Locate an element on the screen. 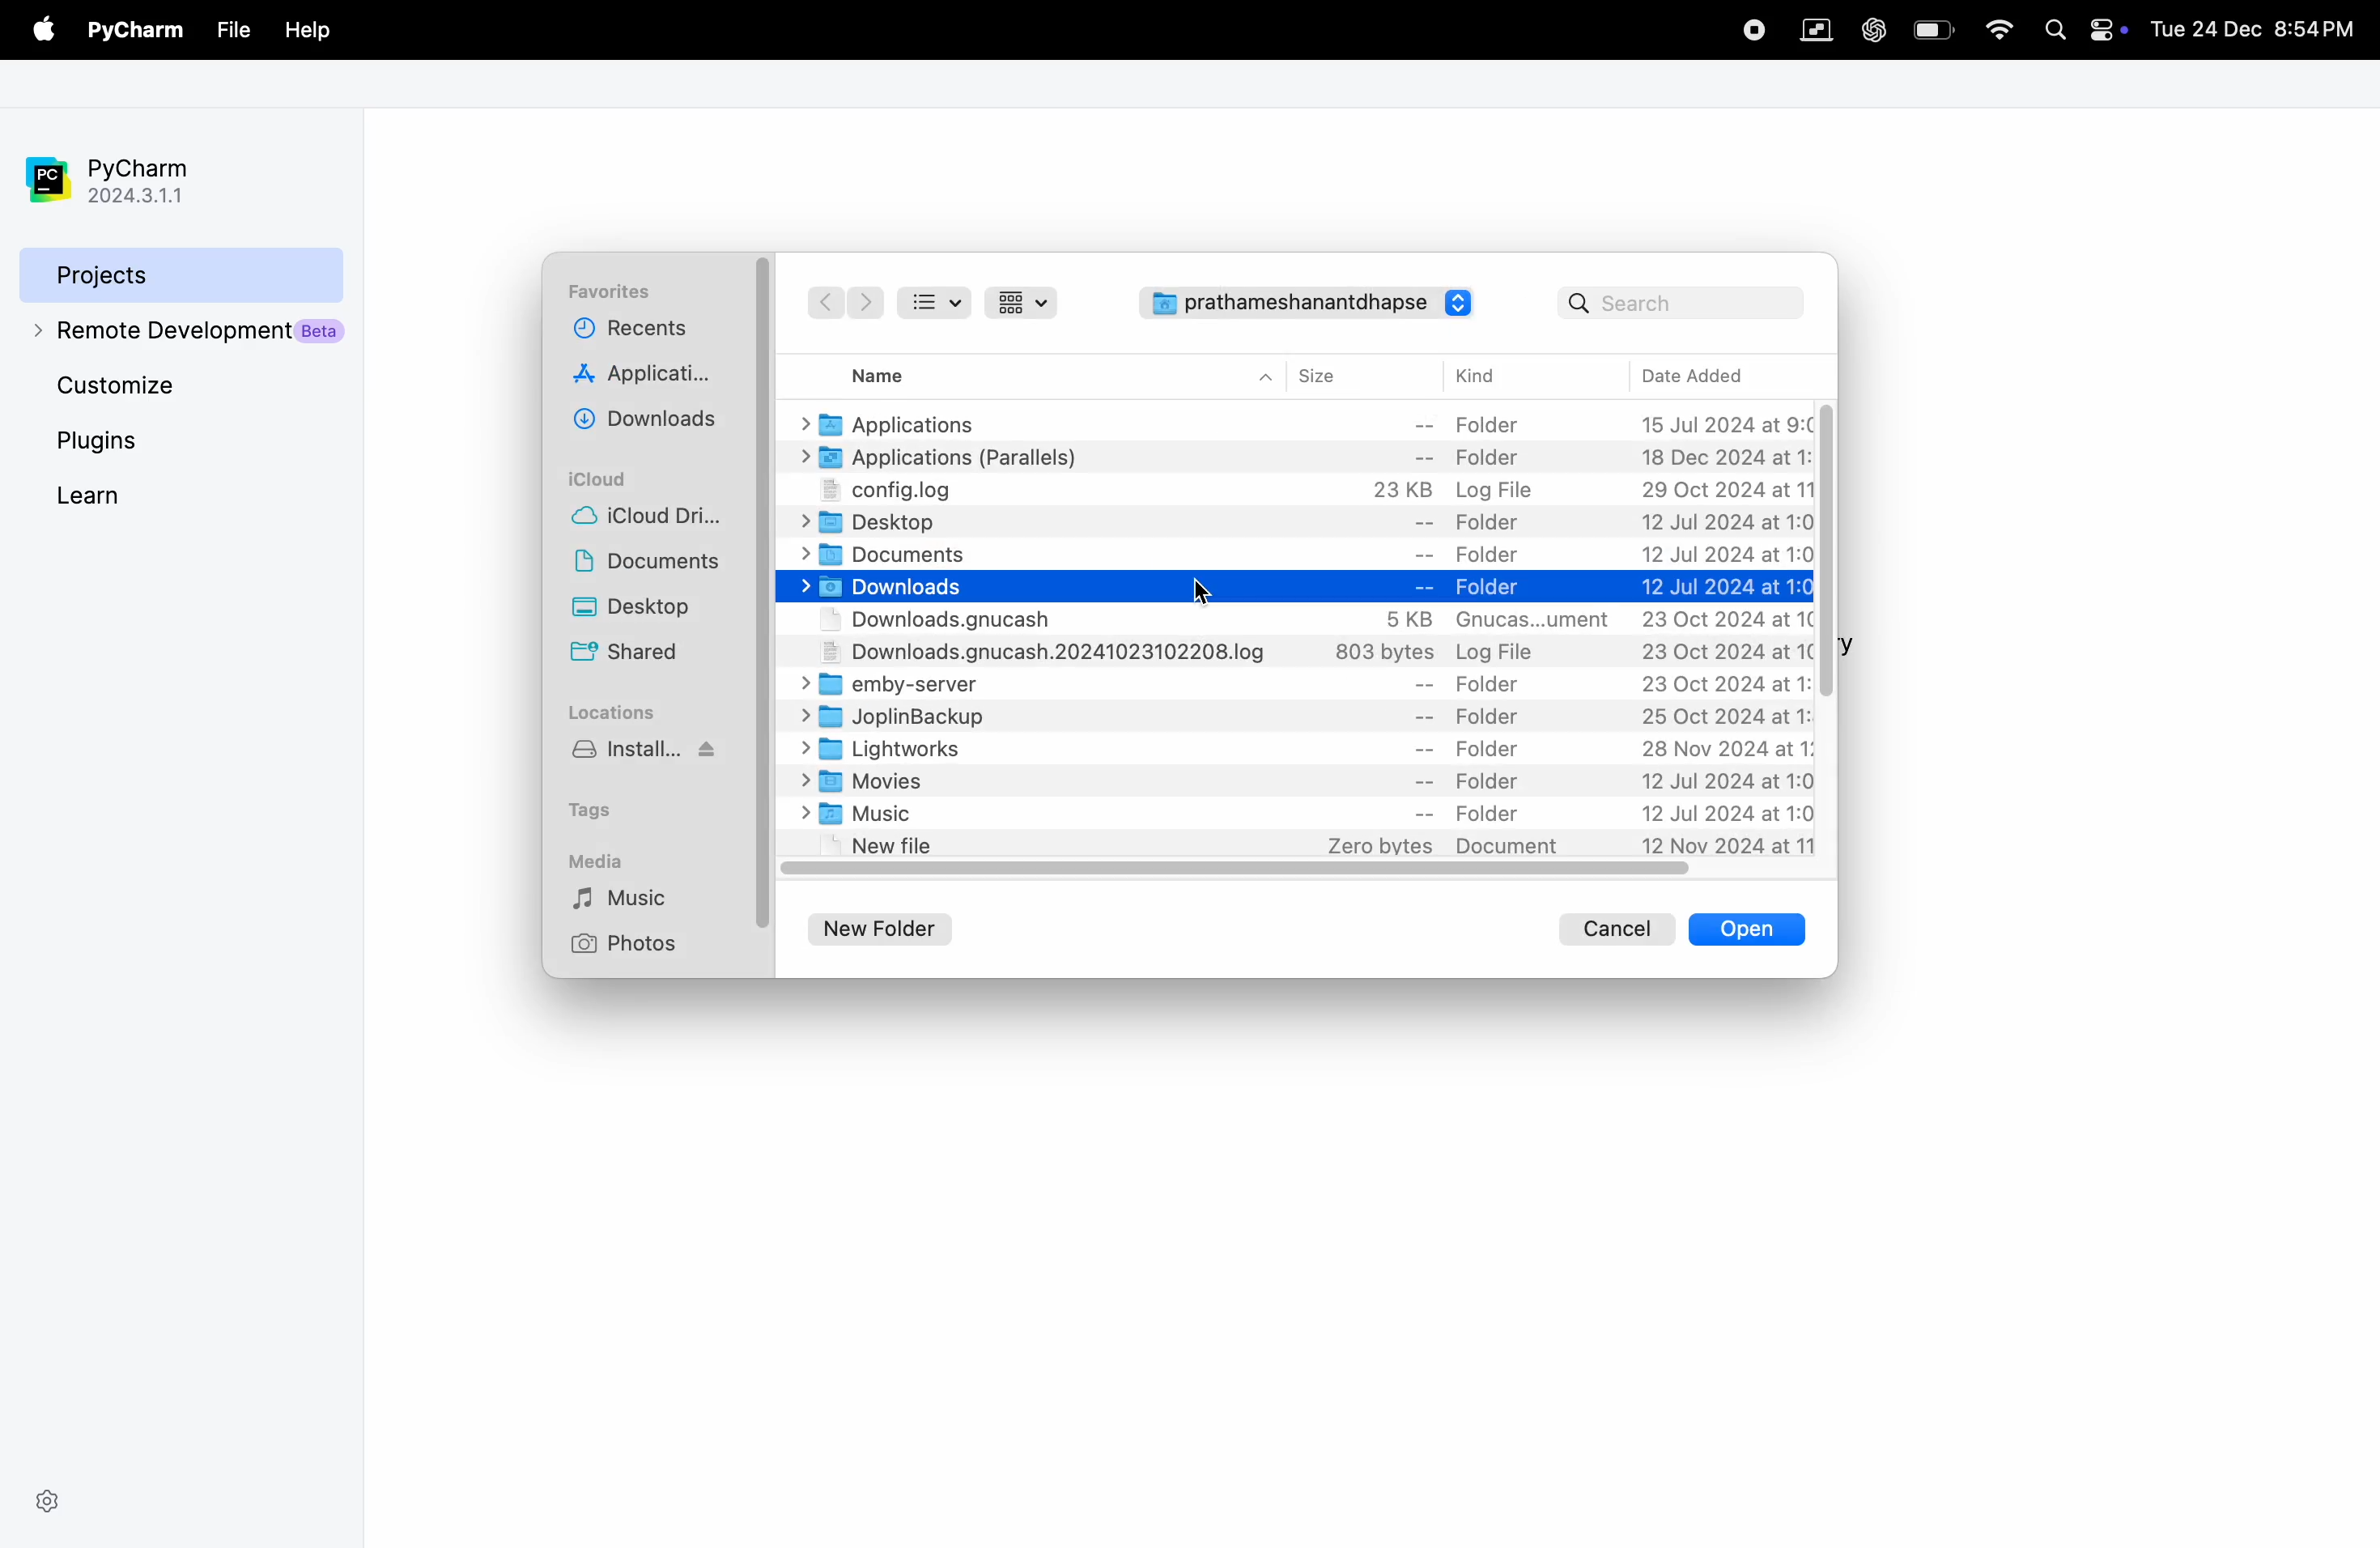 The height and width of the screenshot is (1548, 2380). icloud is located at coordinates (607, 478).